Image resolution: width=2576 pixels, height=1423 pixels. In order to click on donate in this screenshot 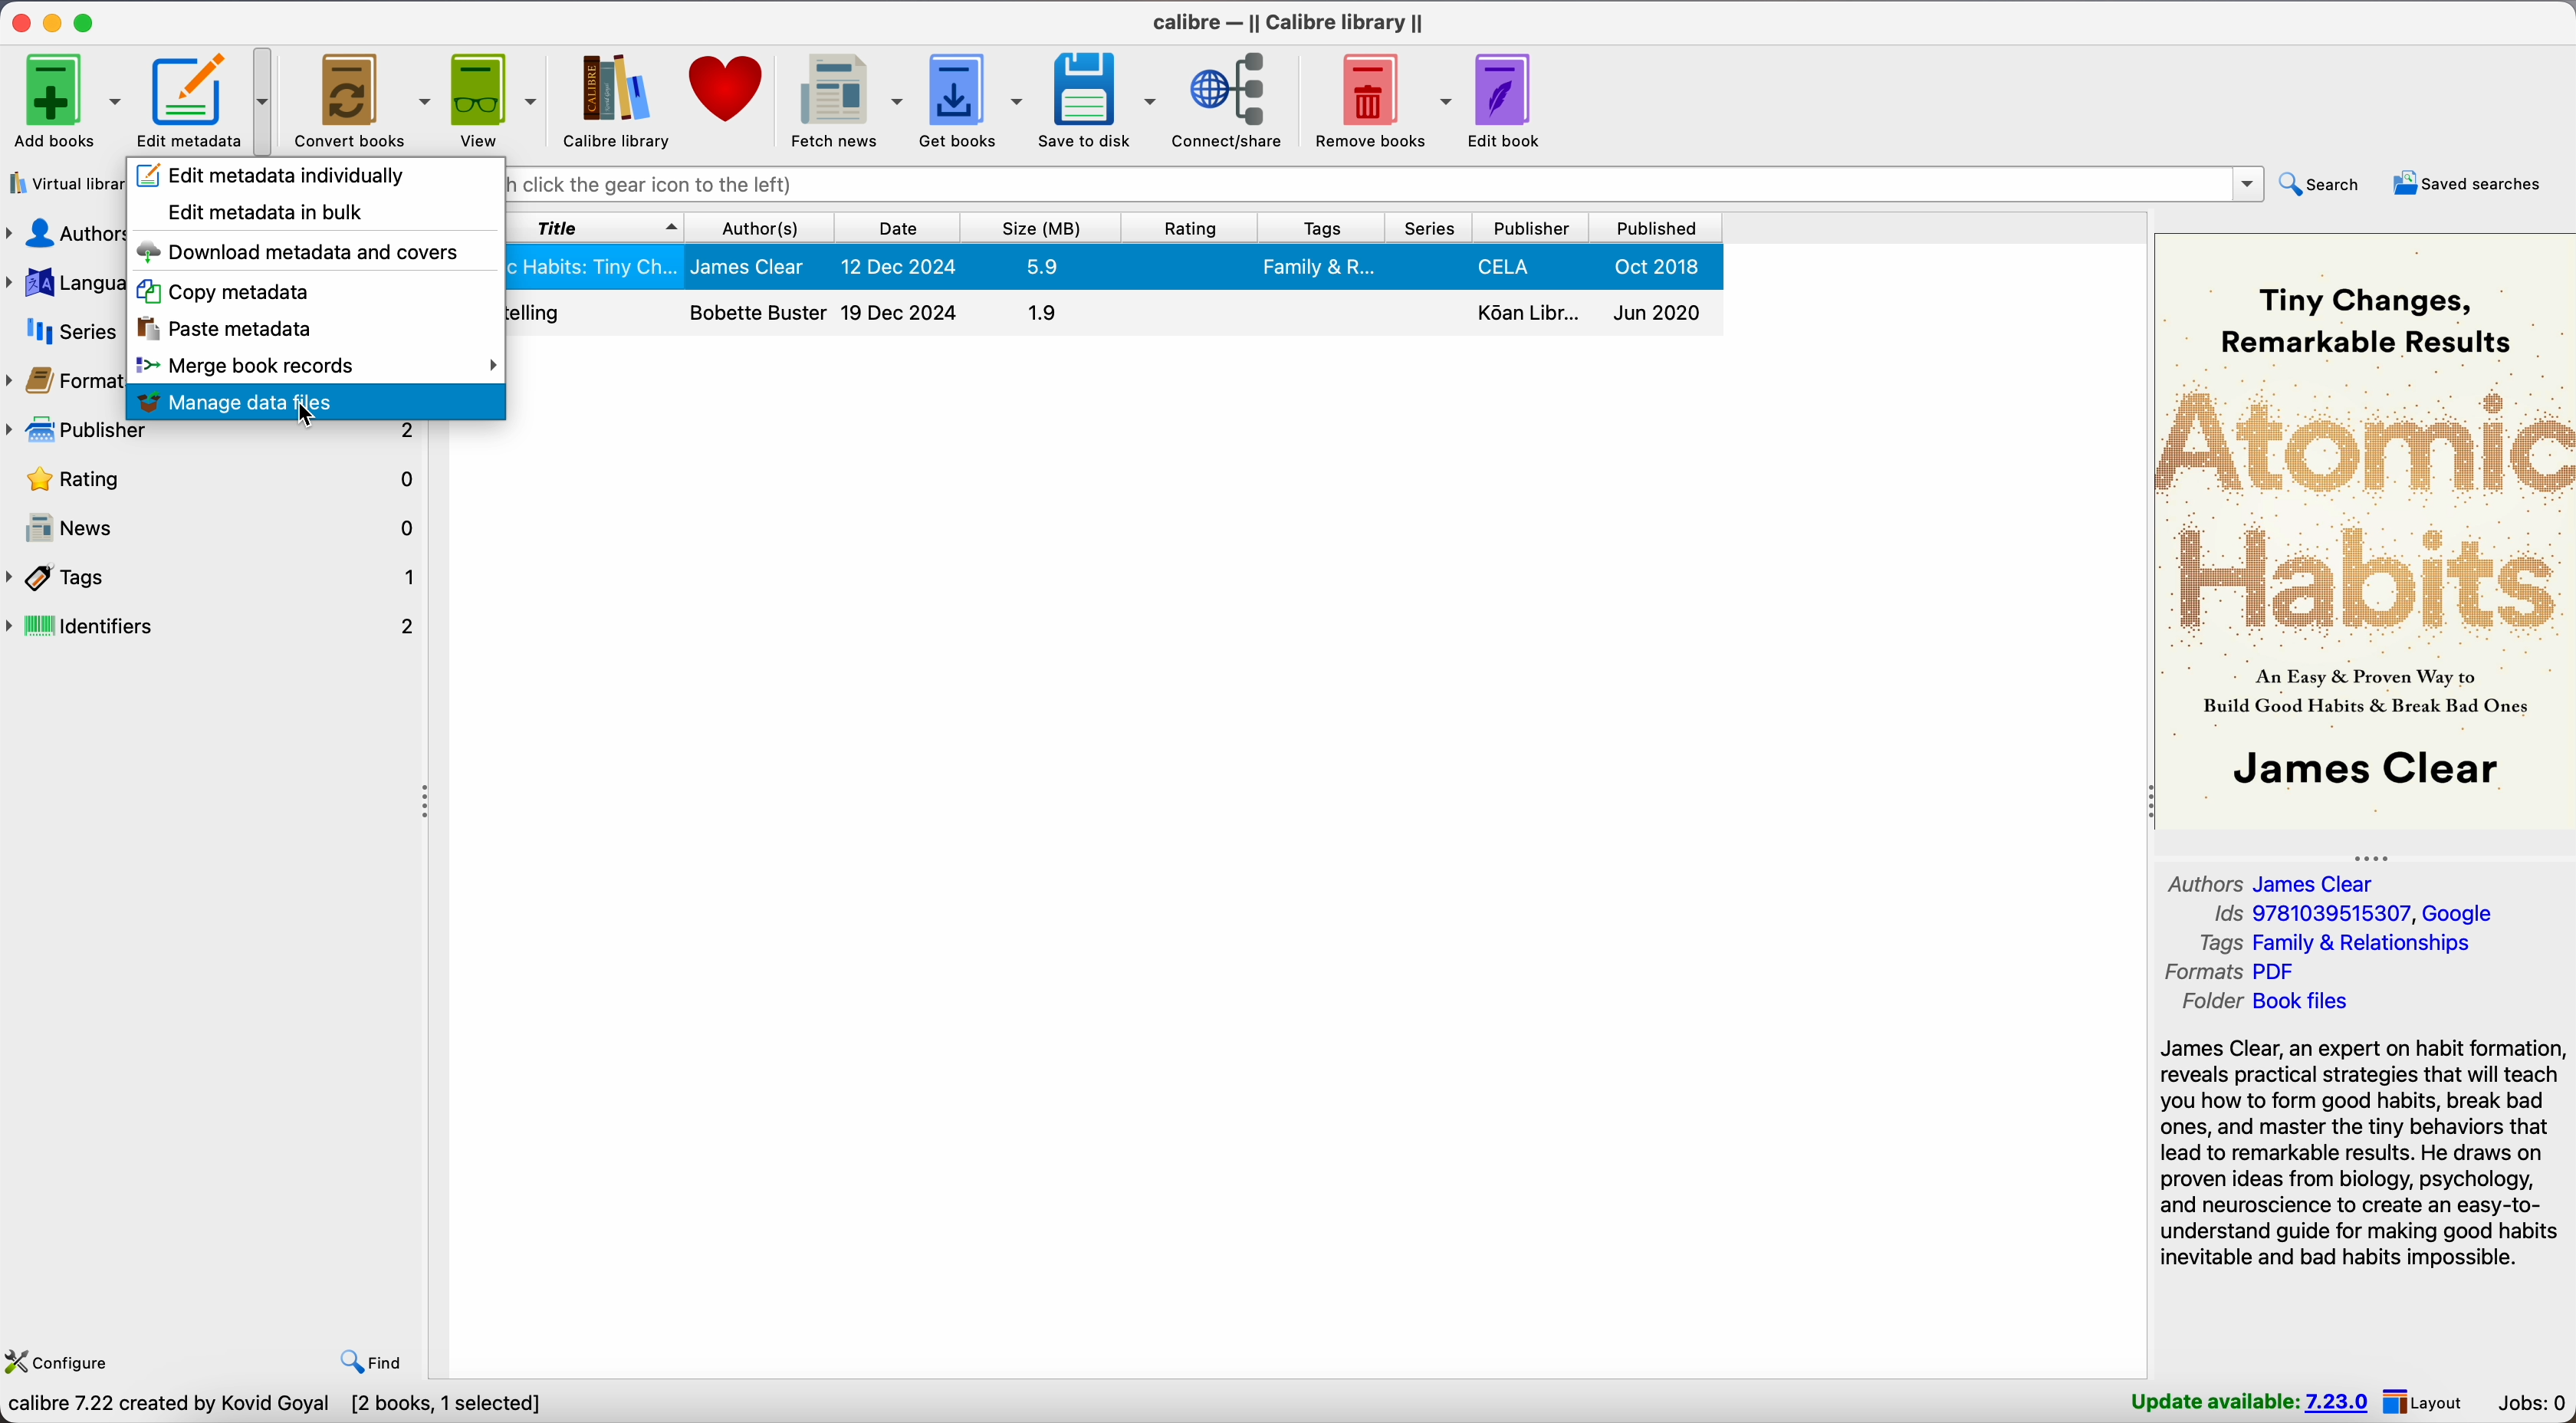, I will do `click(729, 90)`.